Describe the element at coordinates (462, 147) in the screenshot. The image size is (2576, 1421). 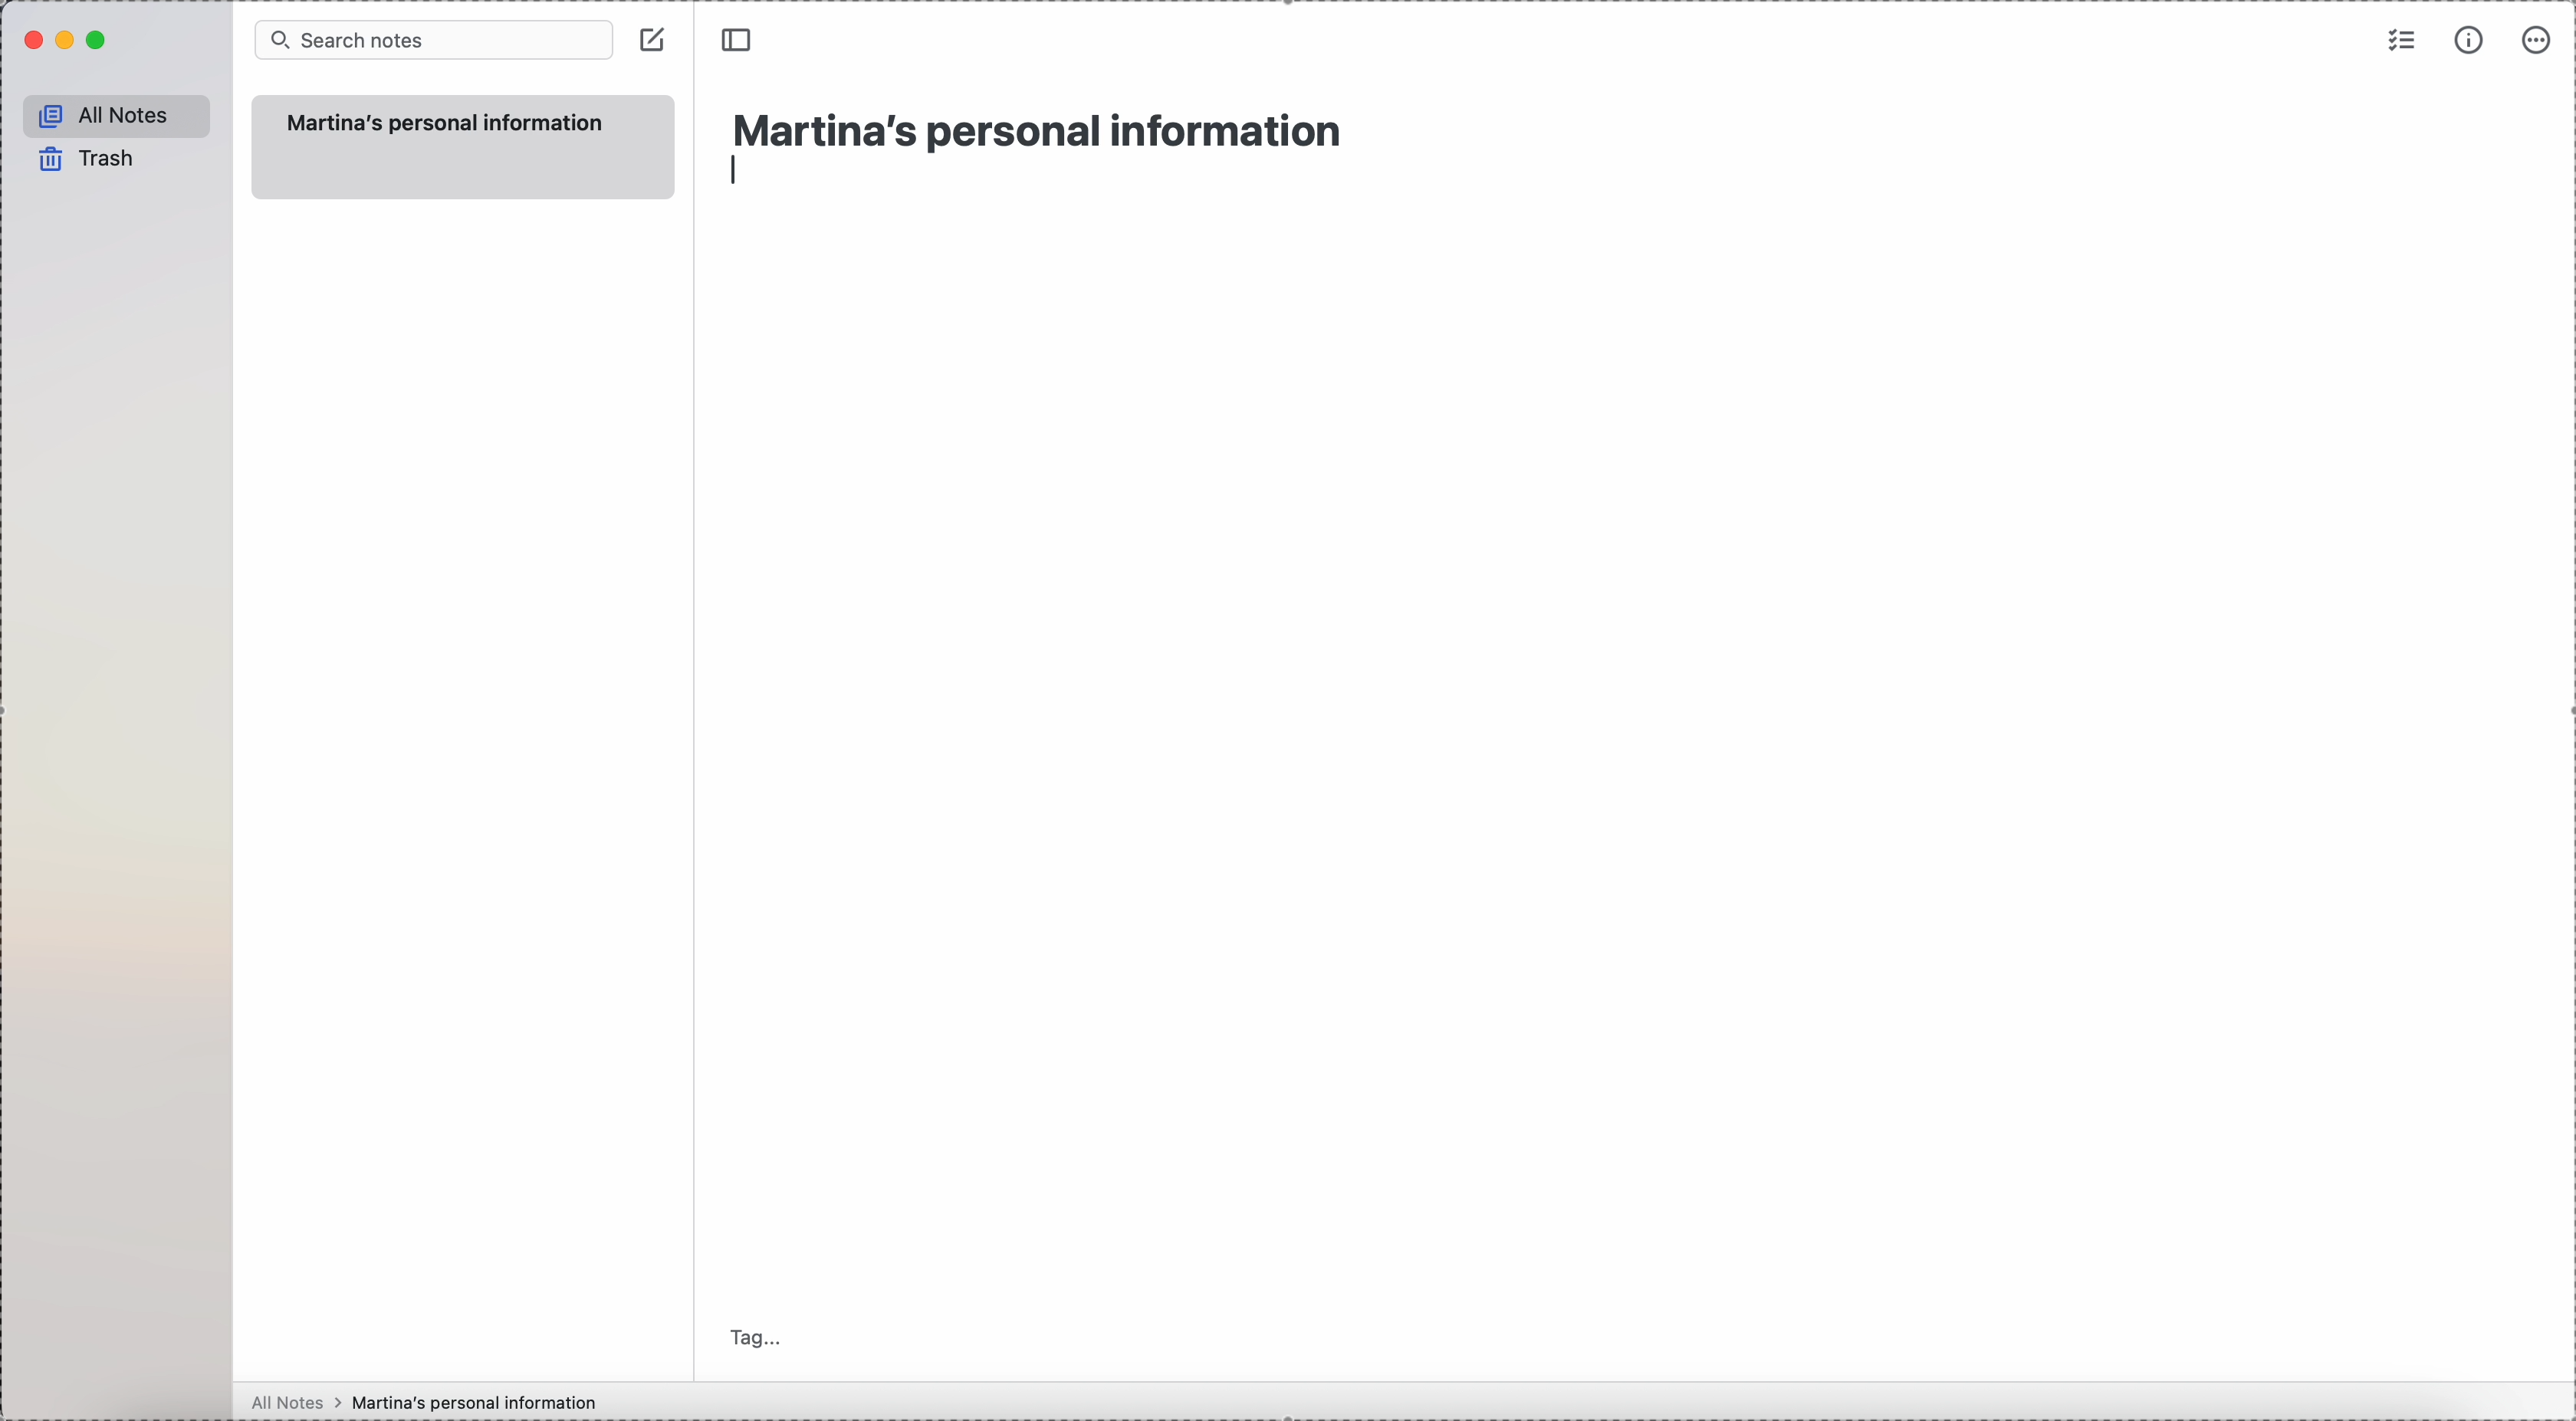
I see `new note` at that location.